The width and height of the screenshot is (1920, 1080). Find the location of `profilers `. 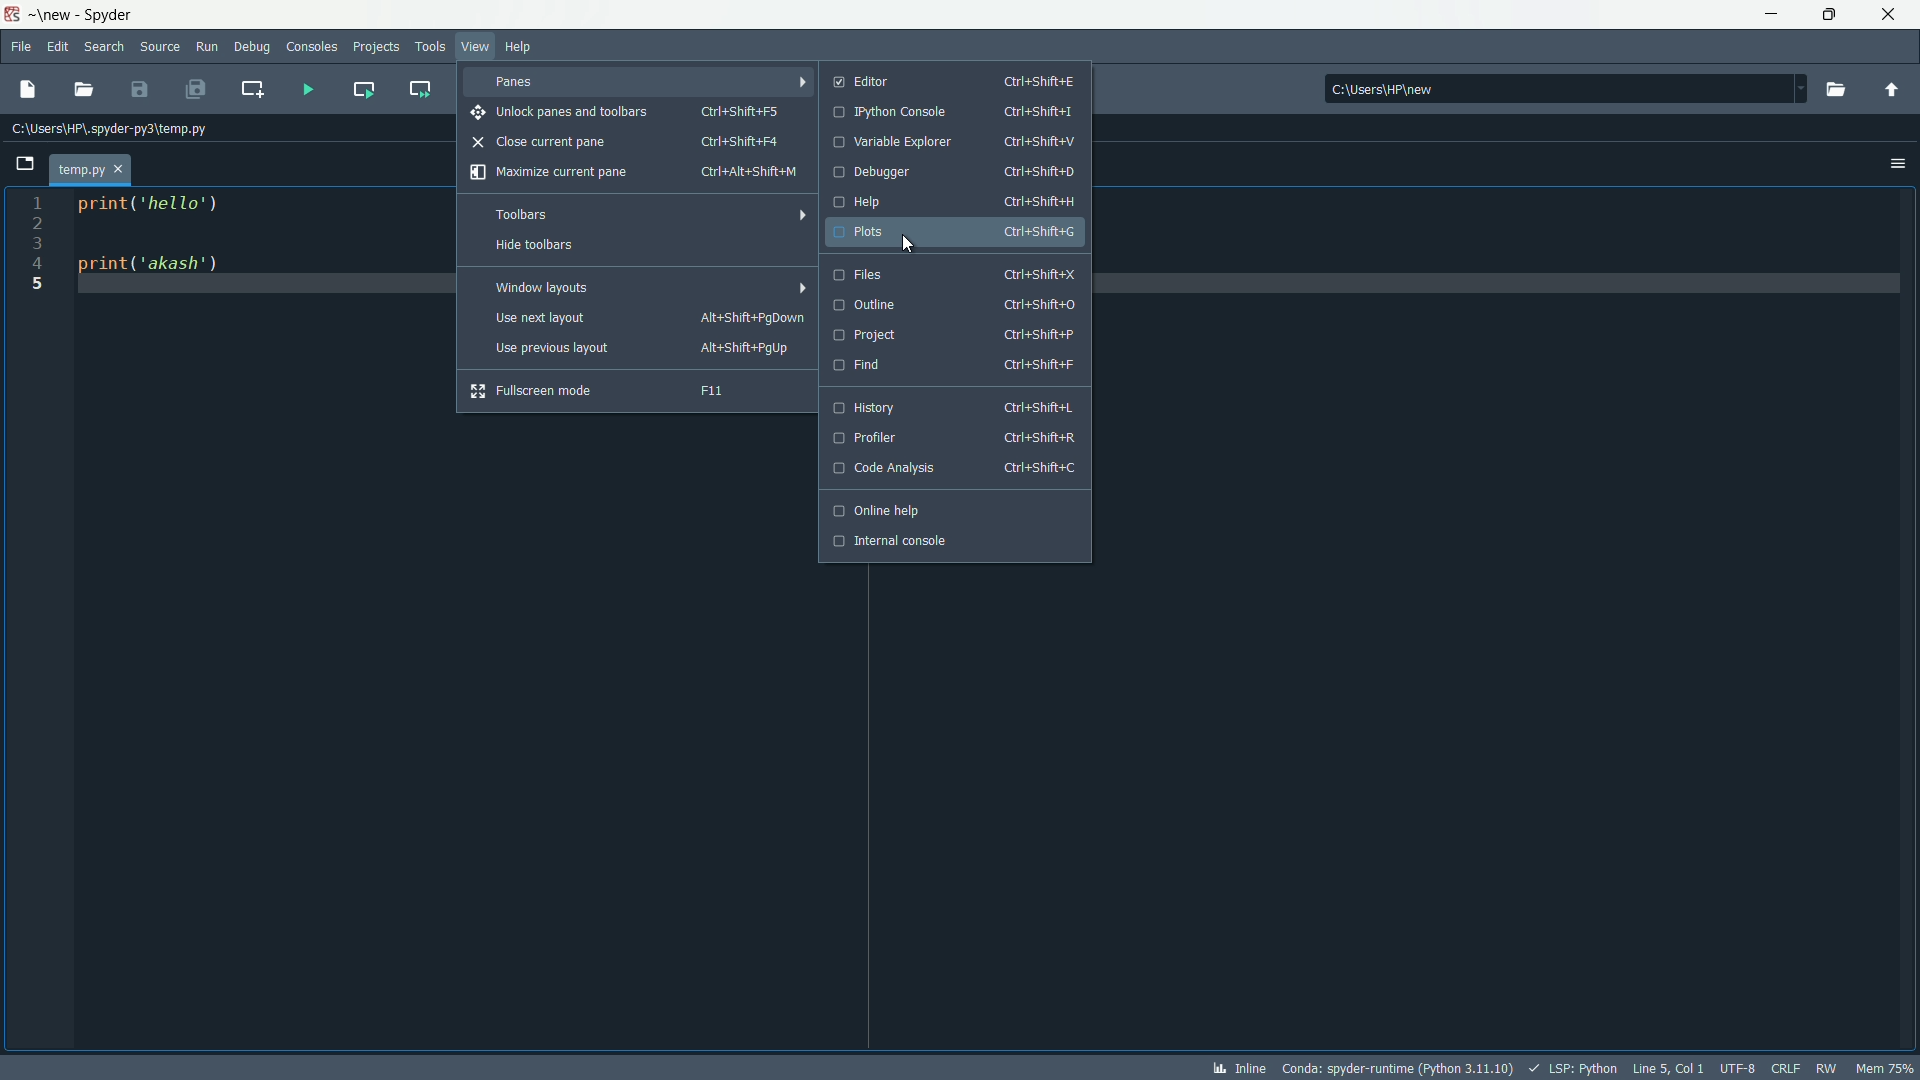

profilers  is located at coordinates (949, 438).